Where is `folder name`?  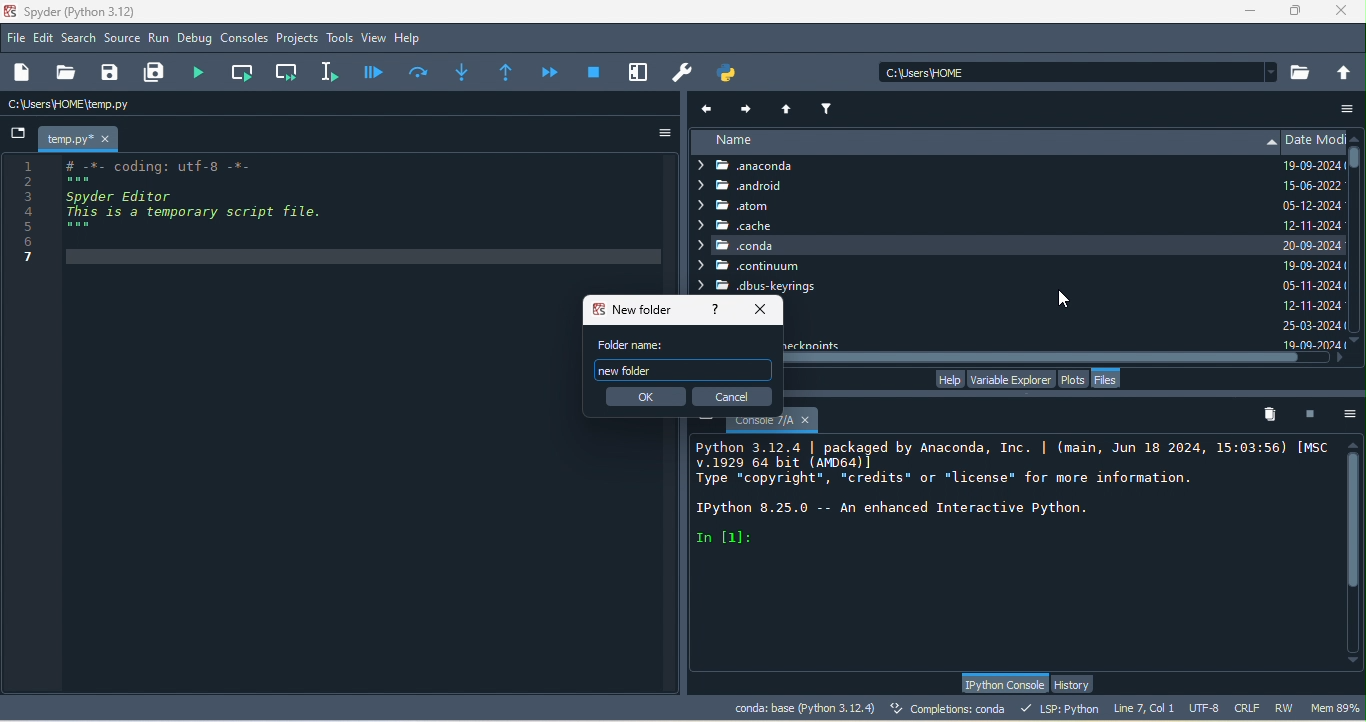
folder name is located at coordinates (635, 344).